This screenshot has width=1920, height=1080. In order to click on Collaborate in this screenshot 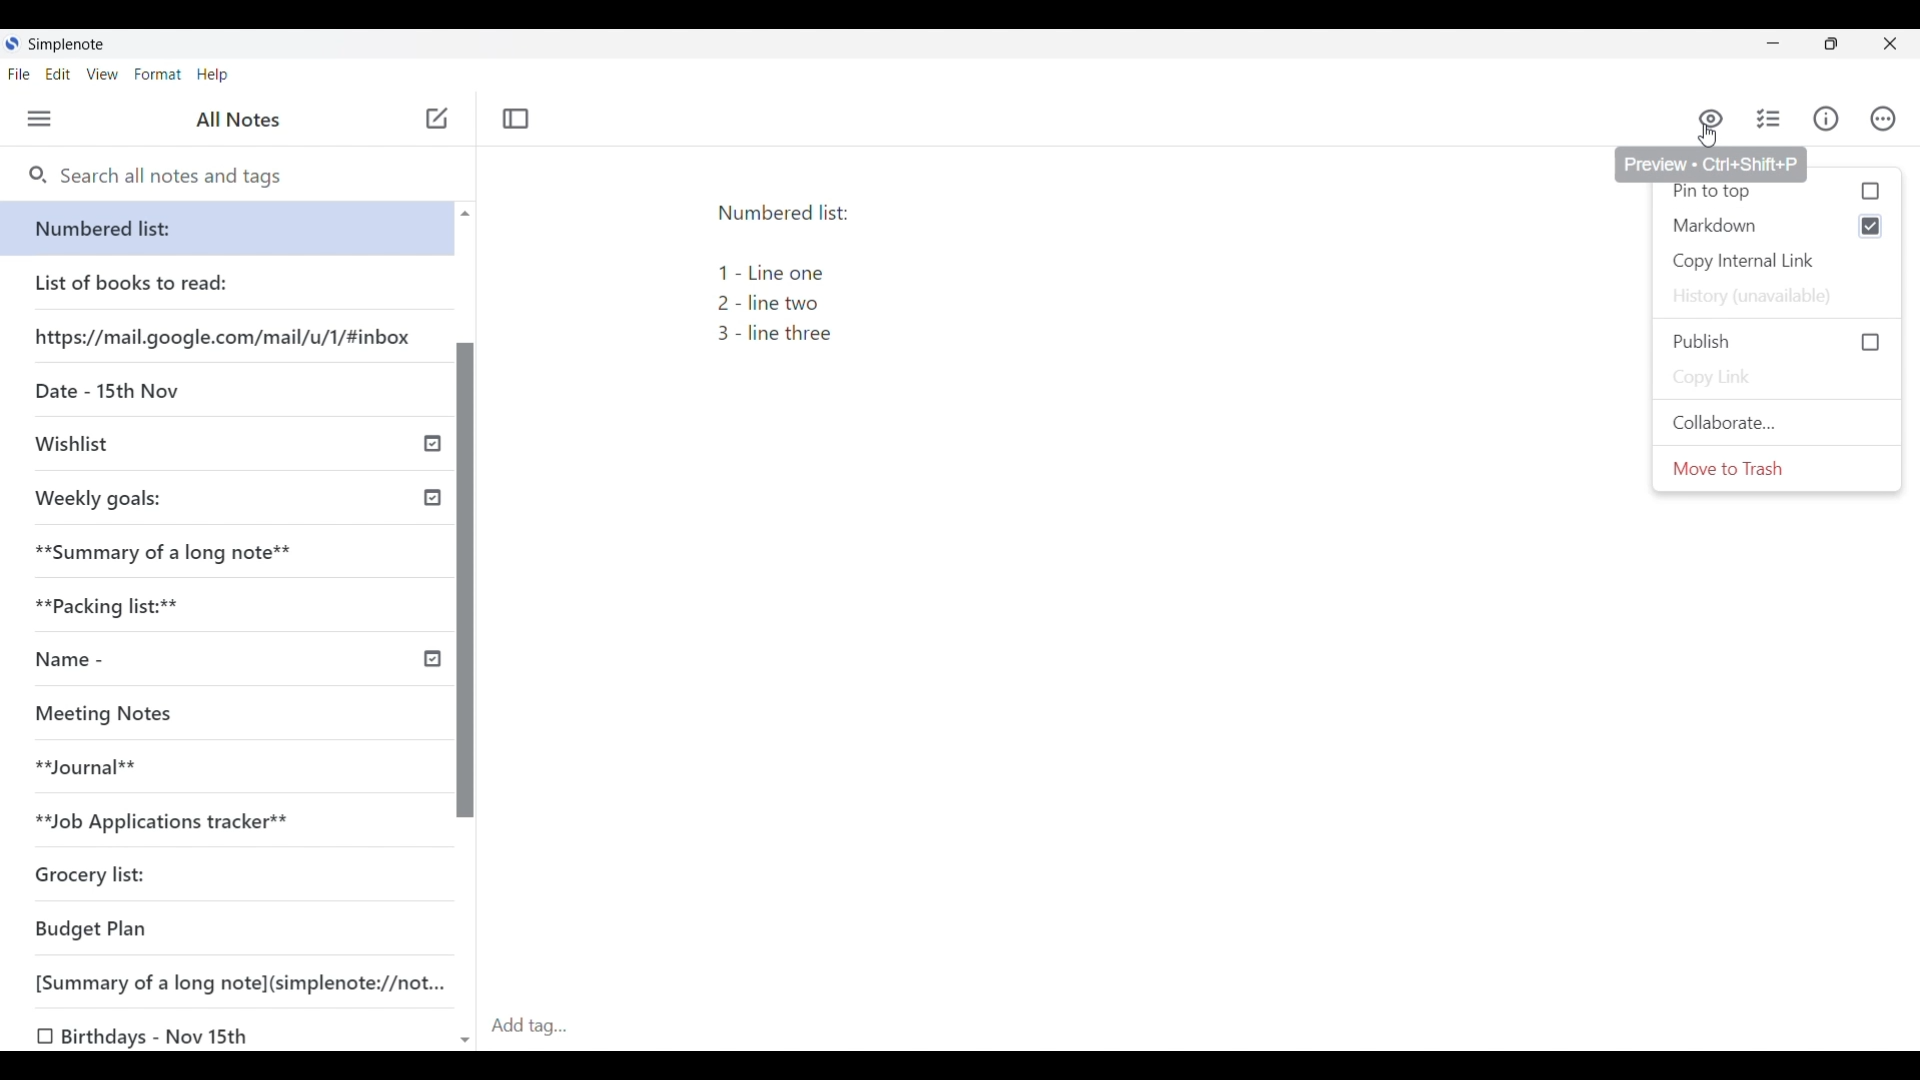, I will do `click(1777, 422)`.